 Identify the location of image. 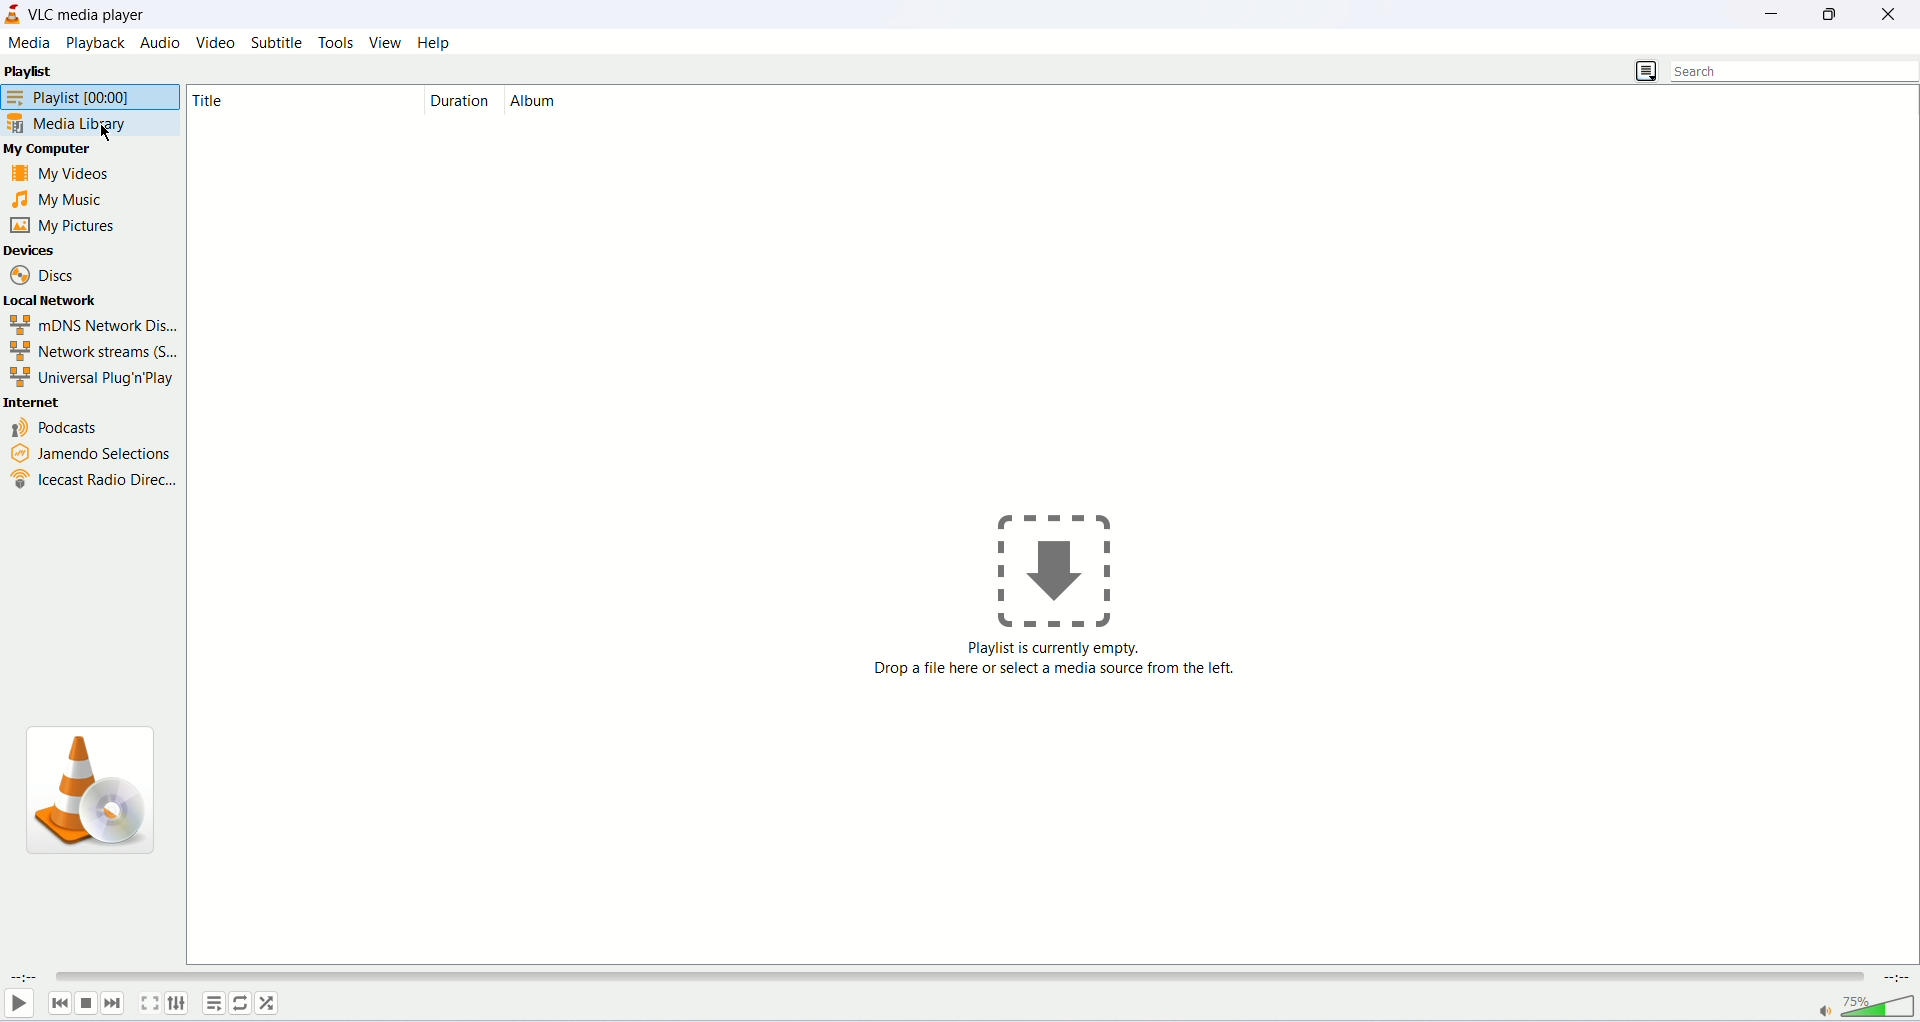
(93, 793).